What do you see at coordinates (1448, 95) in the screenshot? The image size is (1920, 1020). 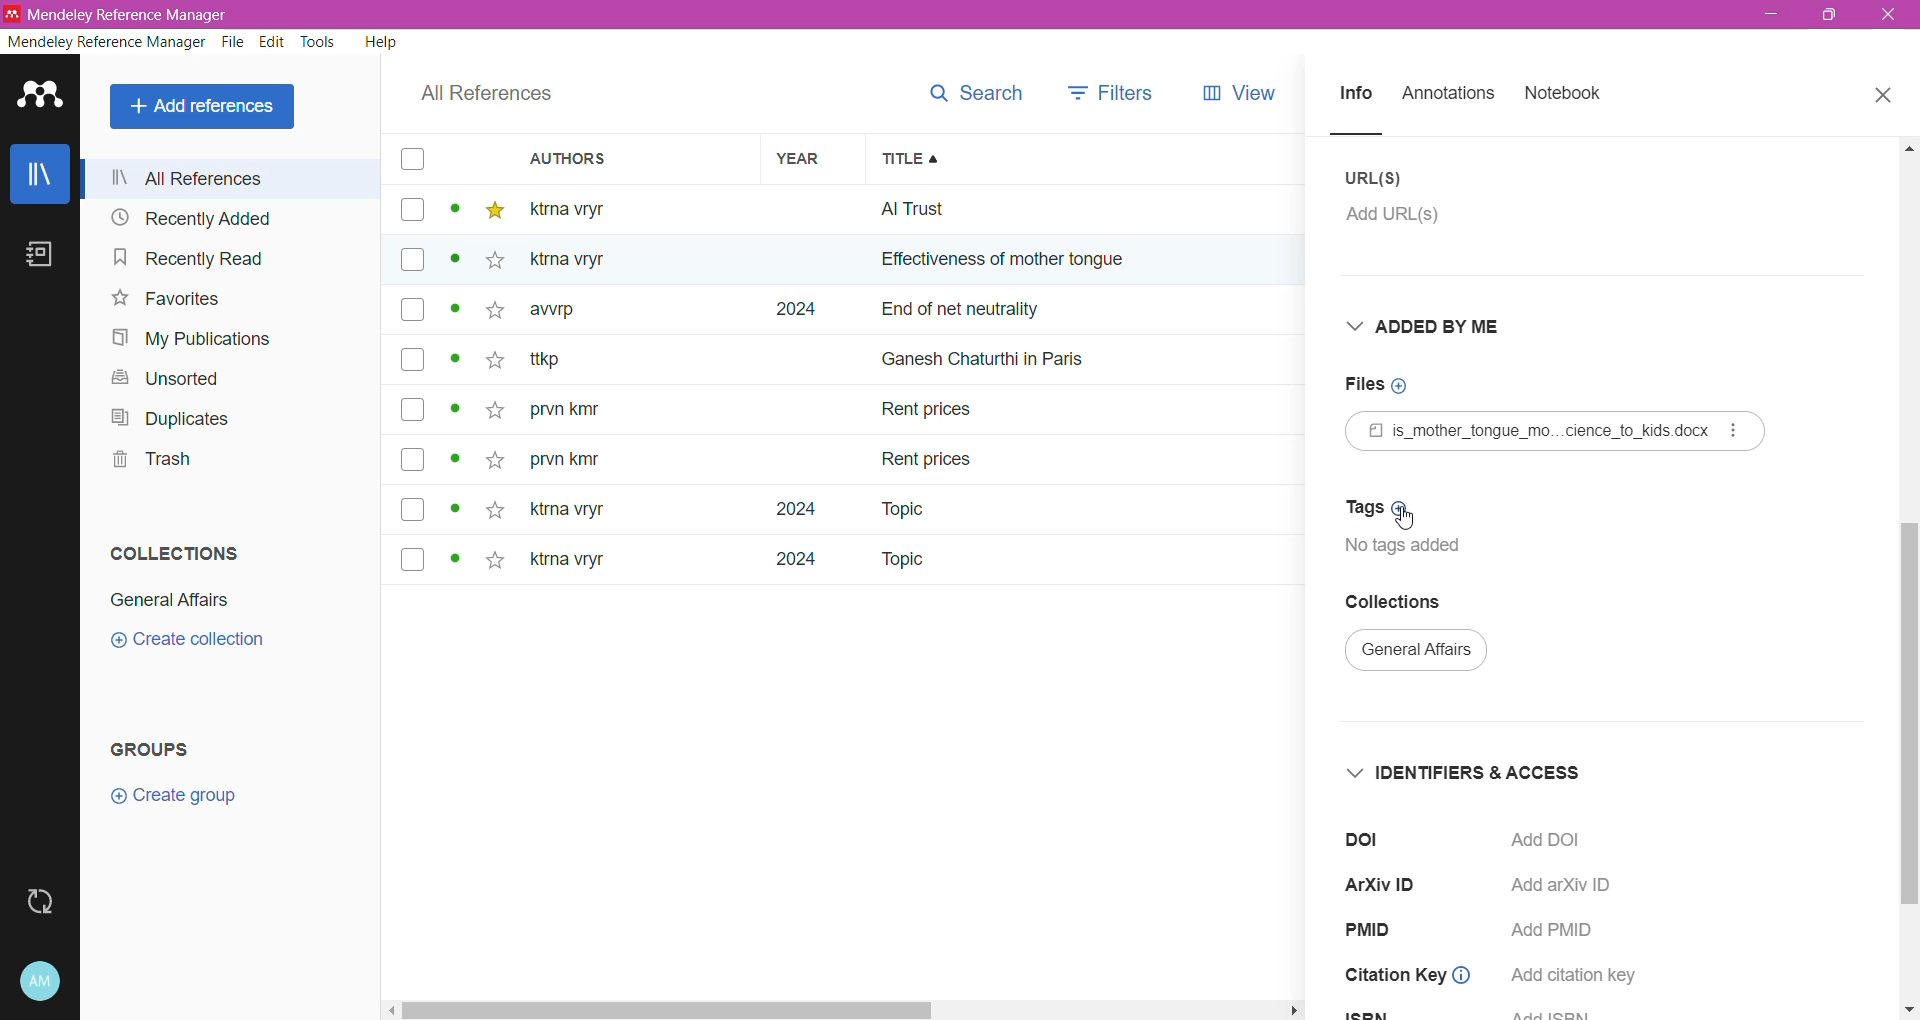 I see `Annotations` at bounding box center [1448, 95].